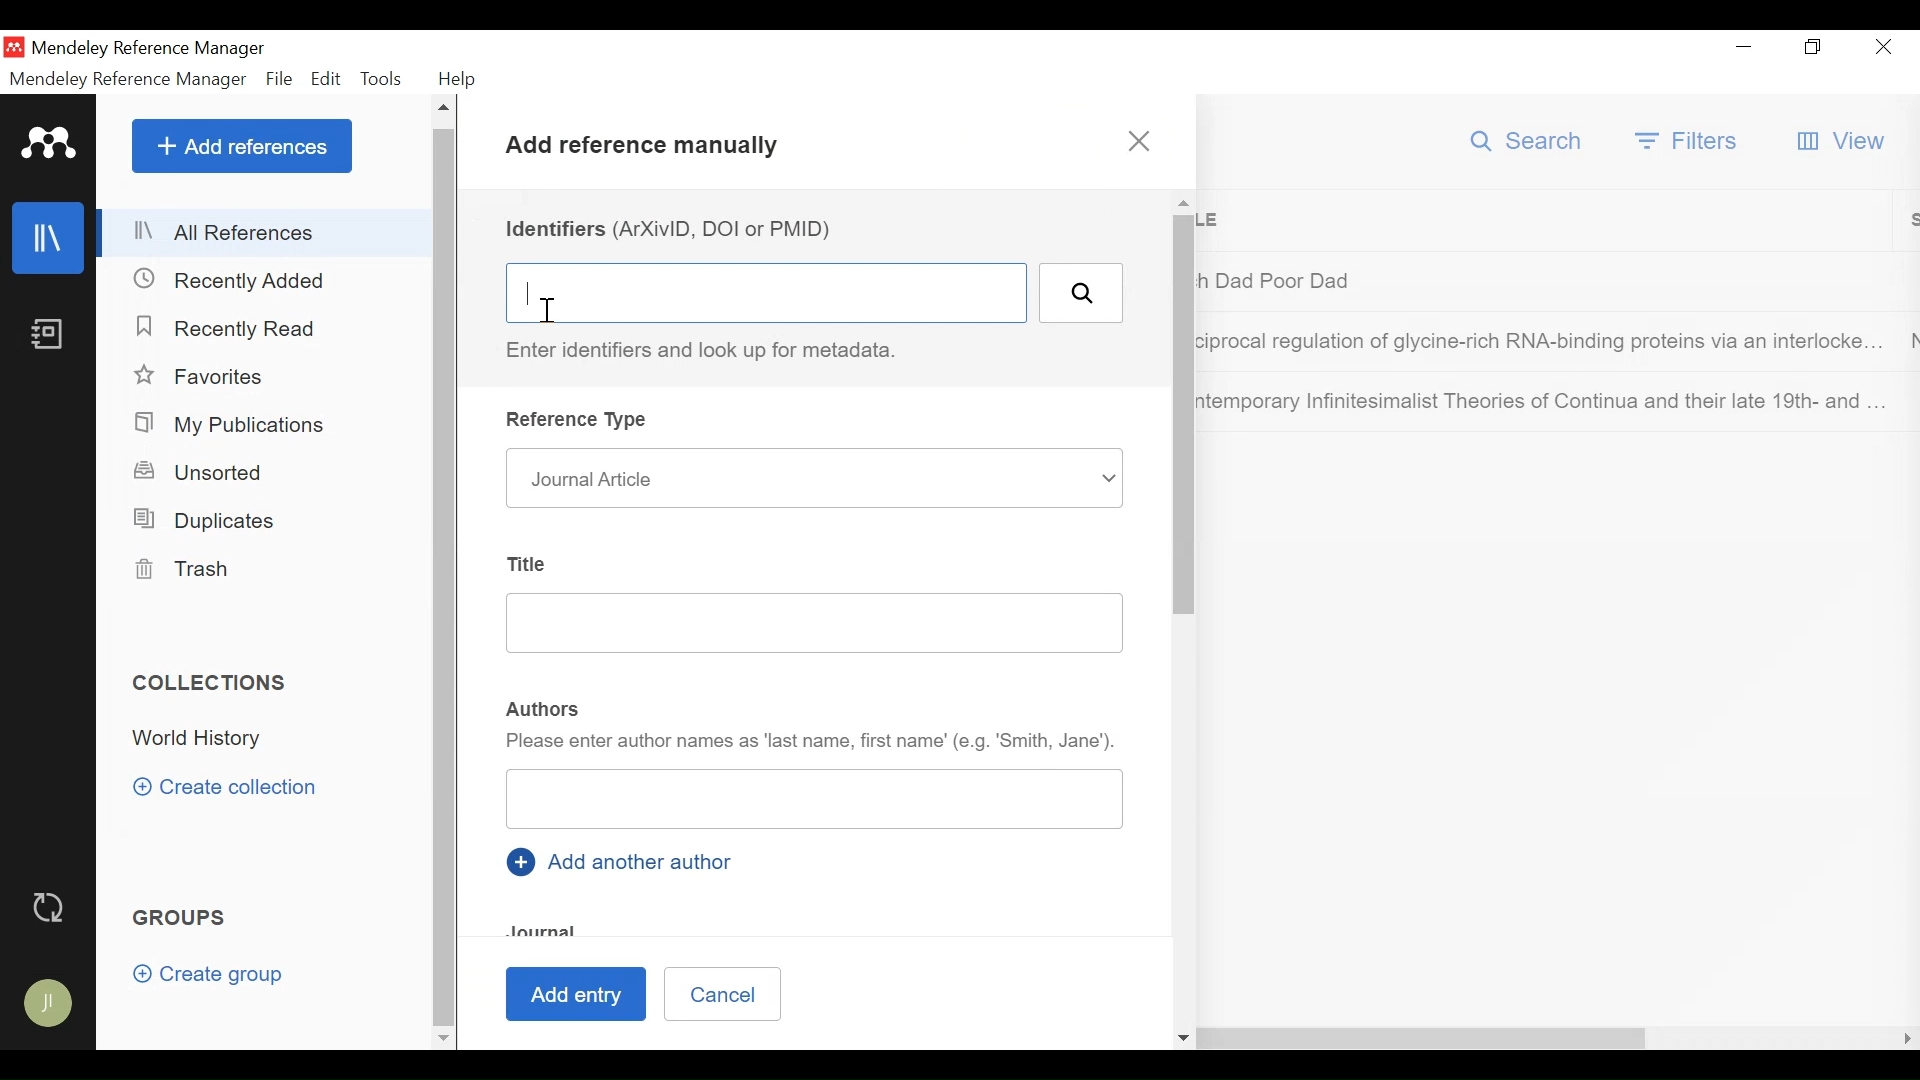  Describe the element at coordinates (279, 78) in the screenshot. I see `File` at that location.